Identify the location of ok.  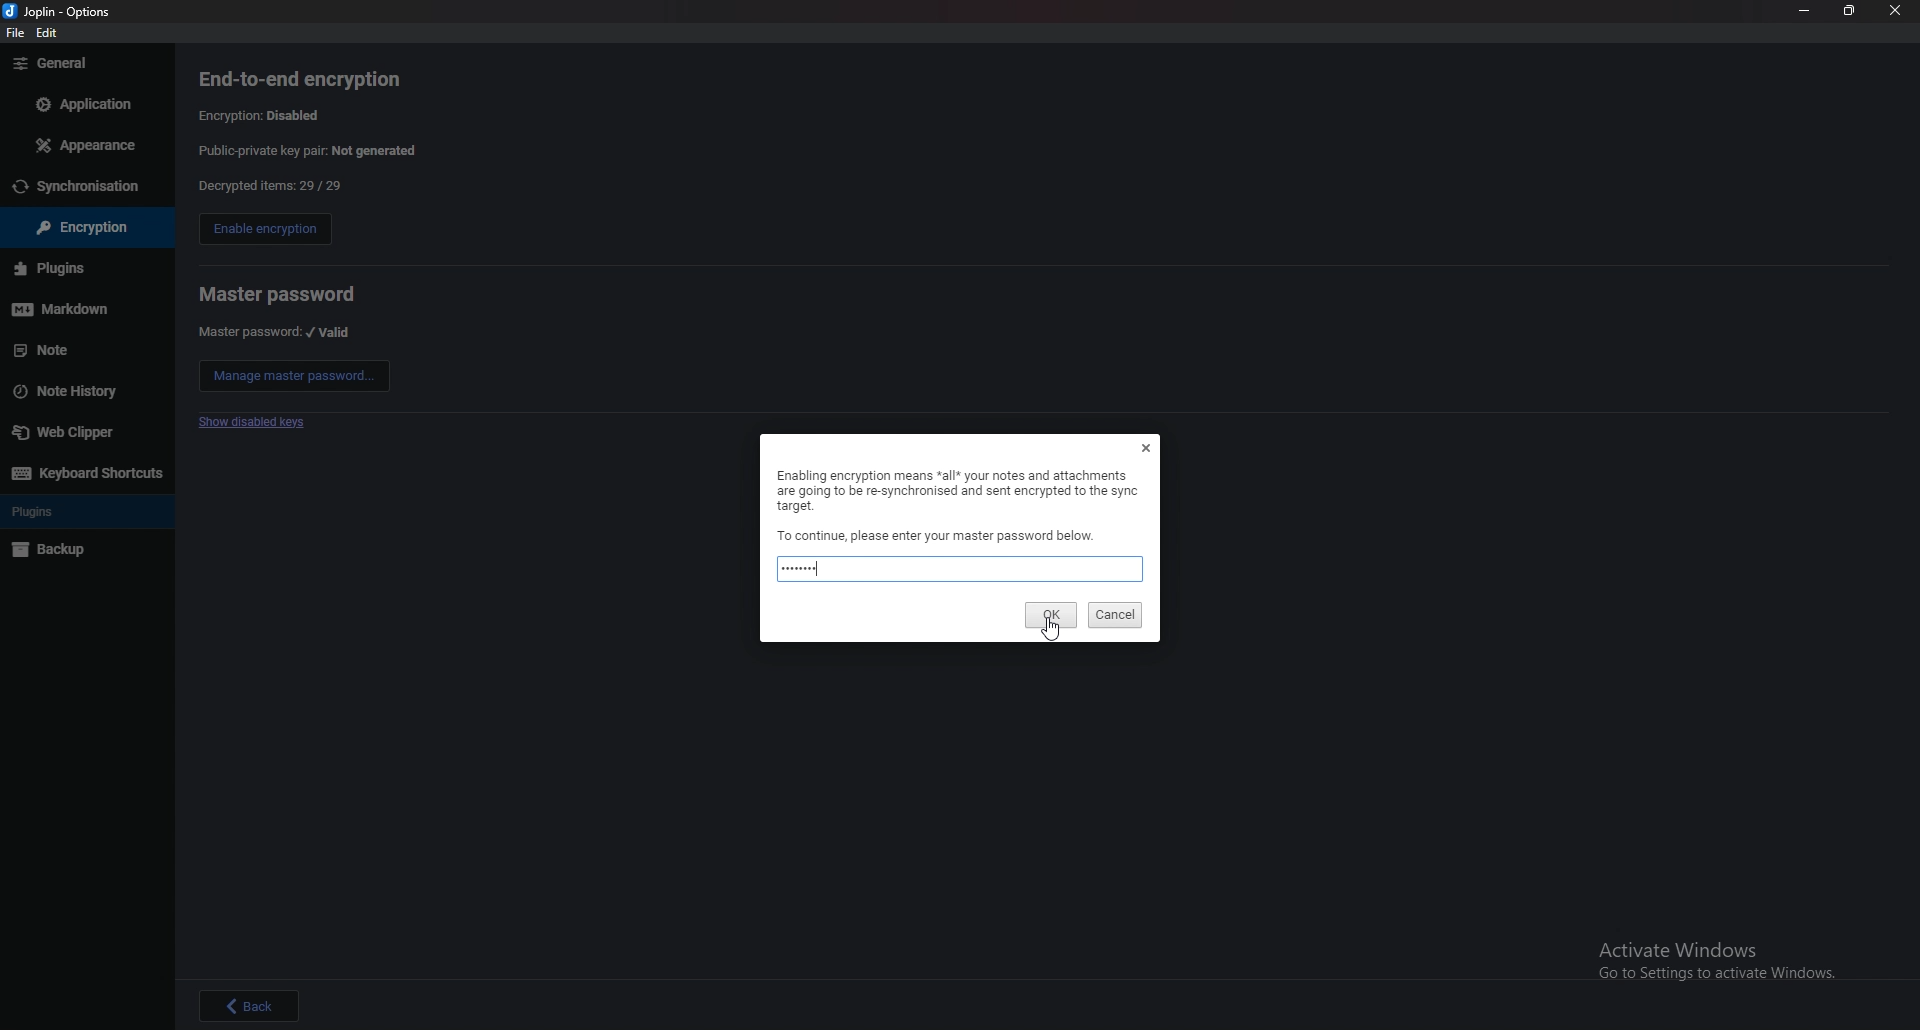
(1050, 614).